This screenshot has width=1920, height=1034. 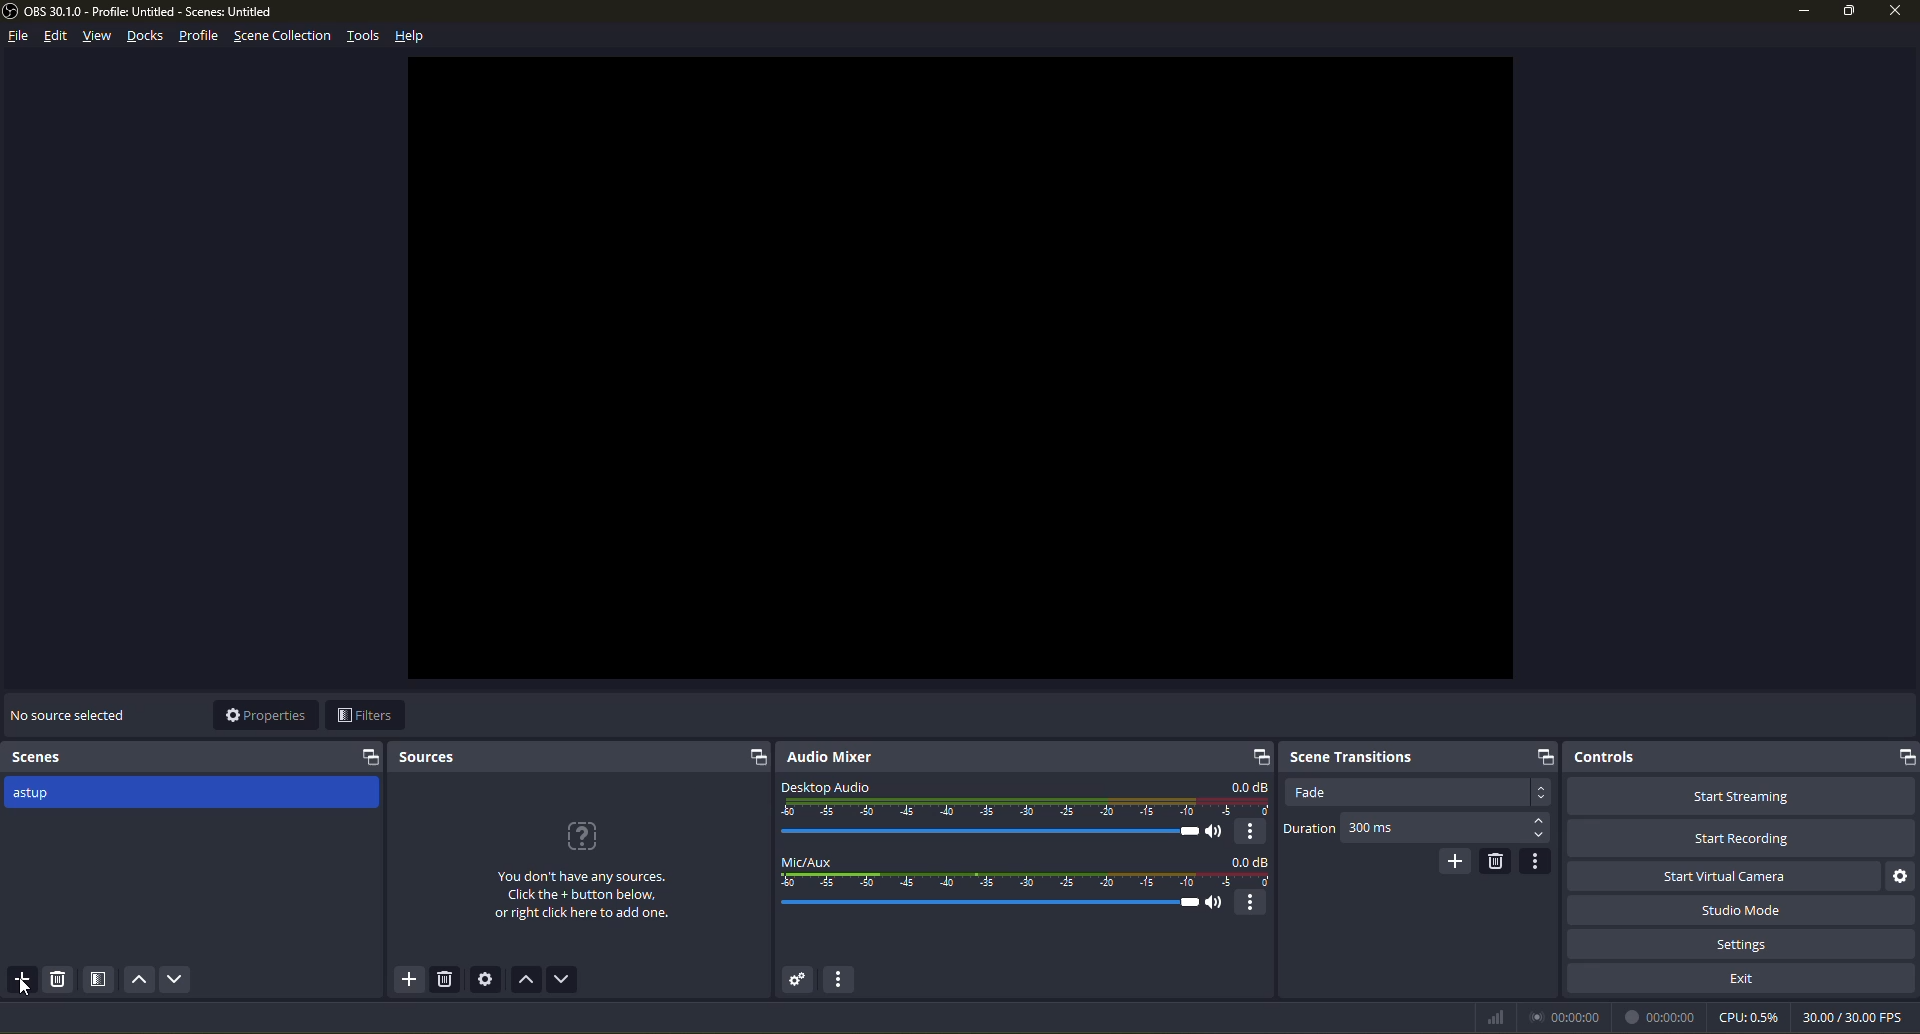 I want to click on audio mixer menu, so click(x=840, y=979).